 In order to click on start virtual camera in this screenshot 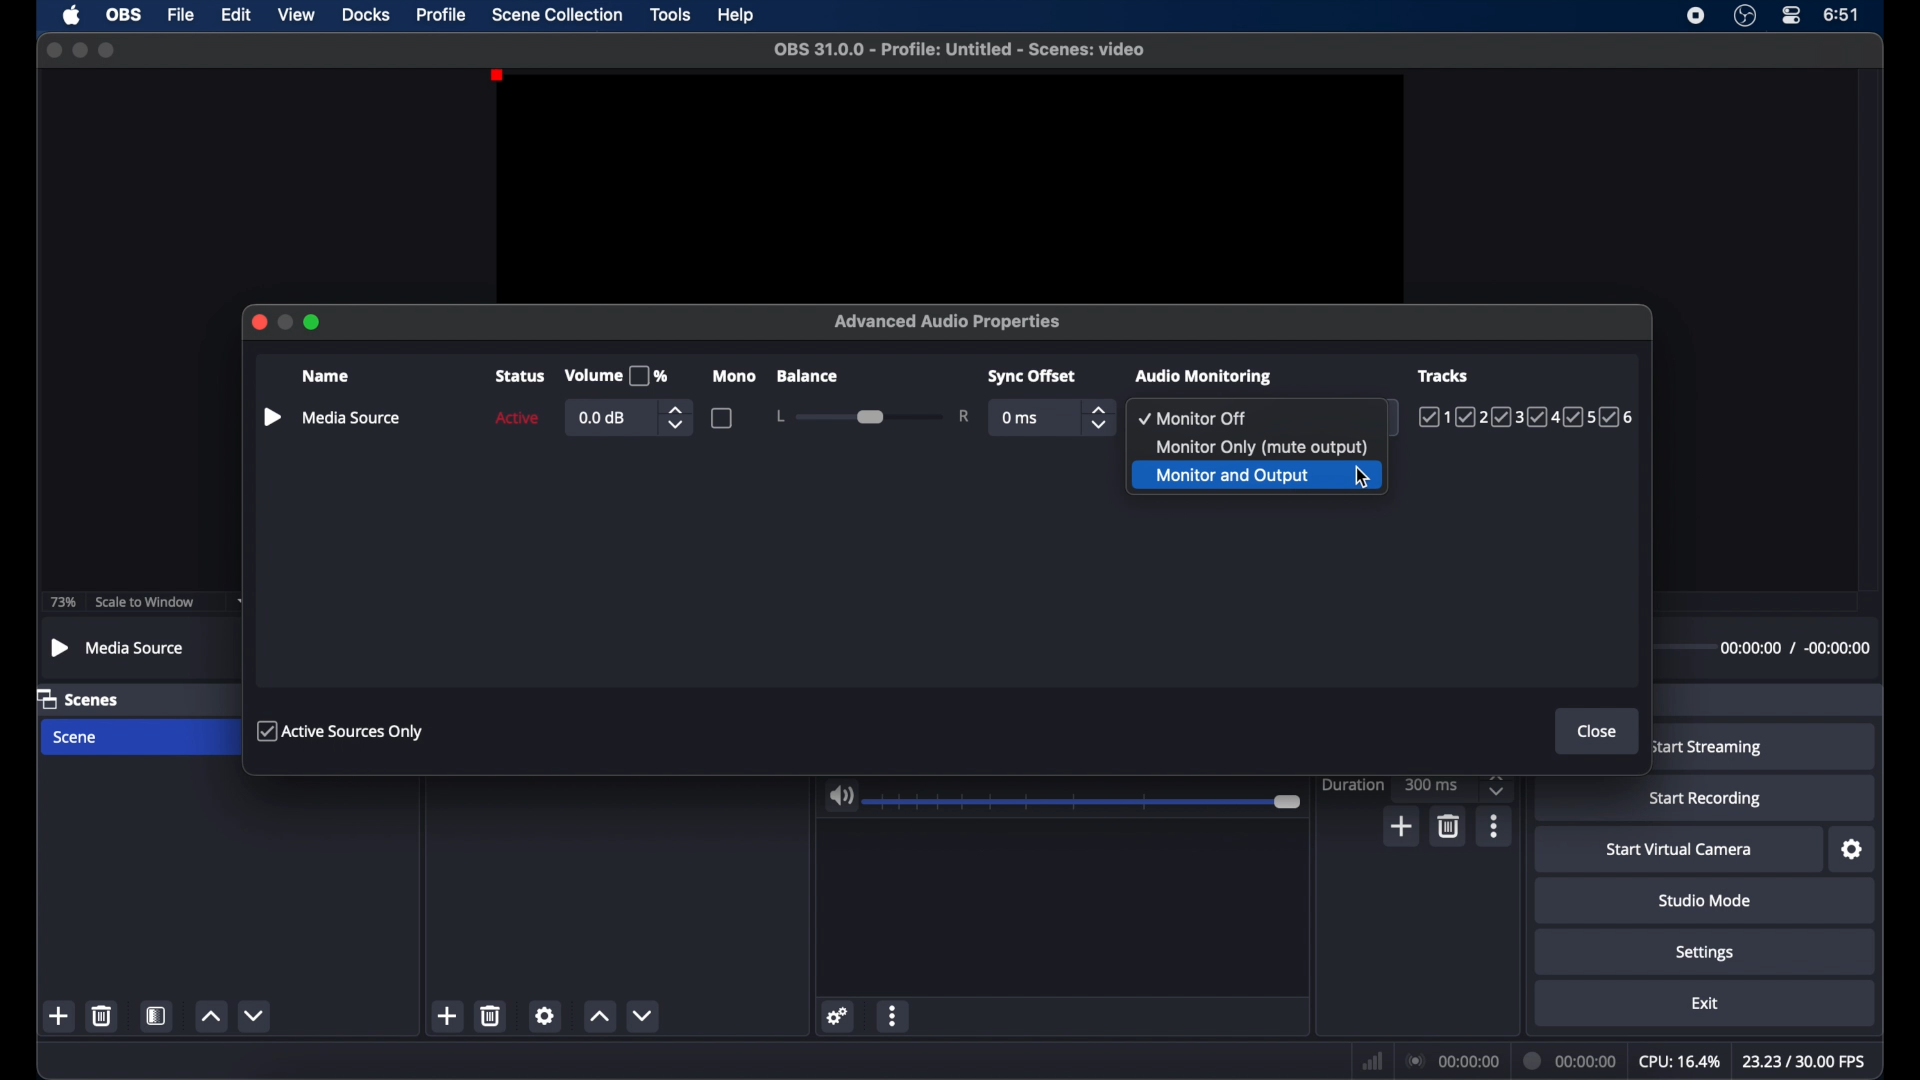, I will do `click(1680, 850)`.